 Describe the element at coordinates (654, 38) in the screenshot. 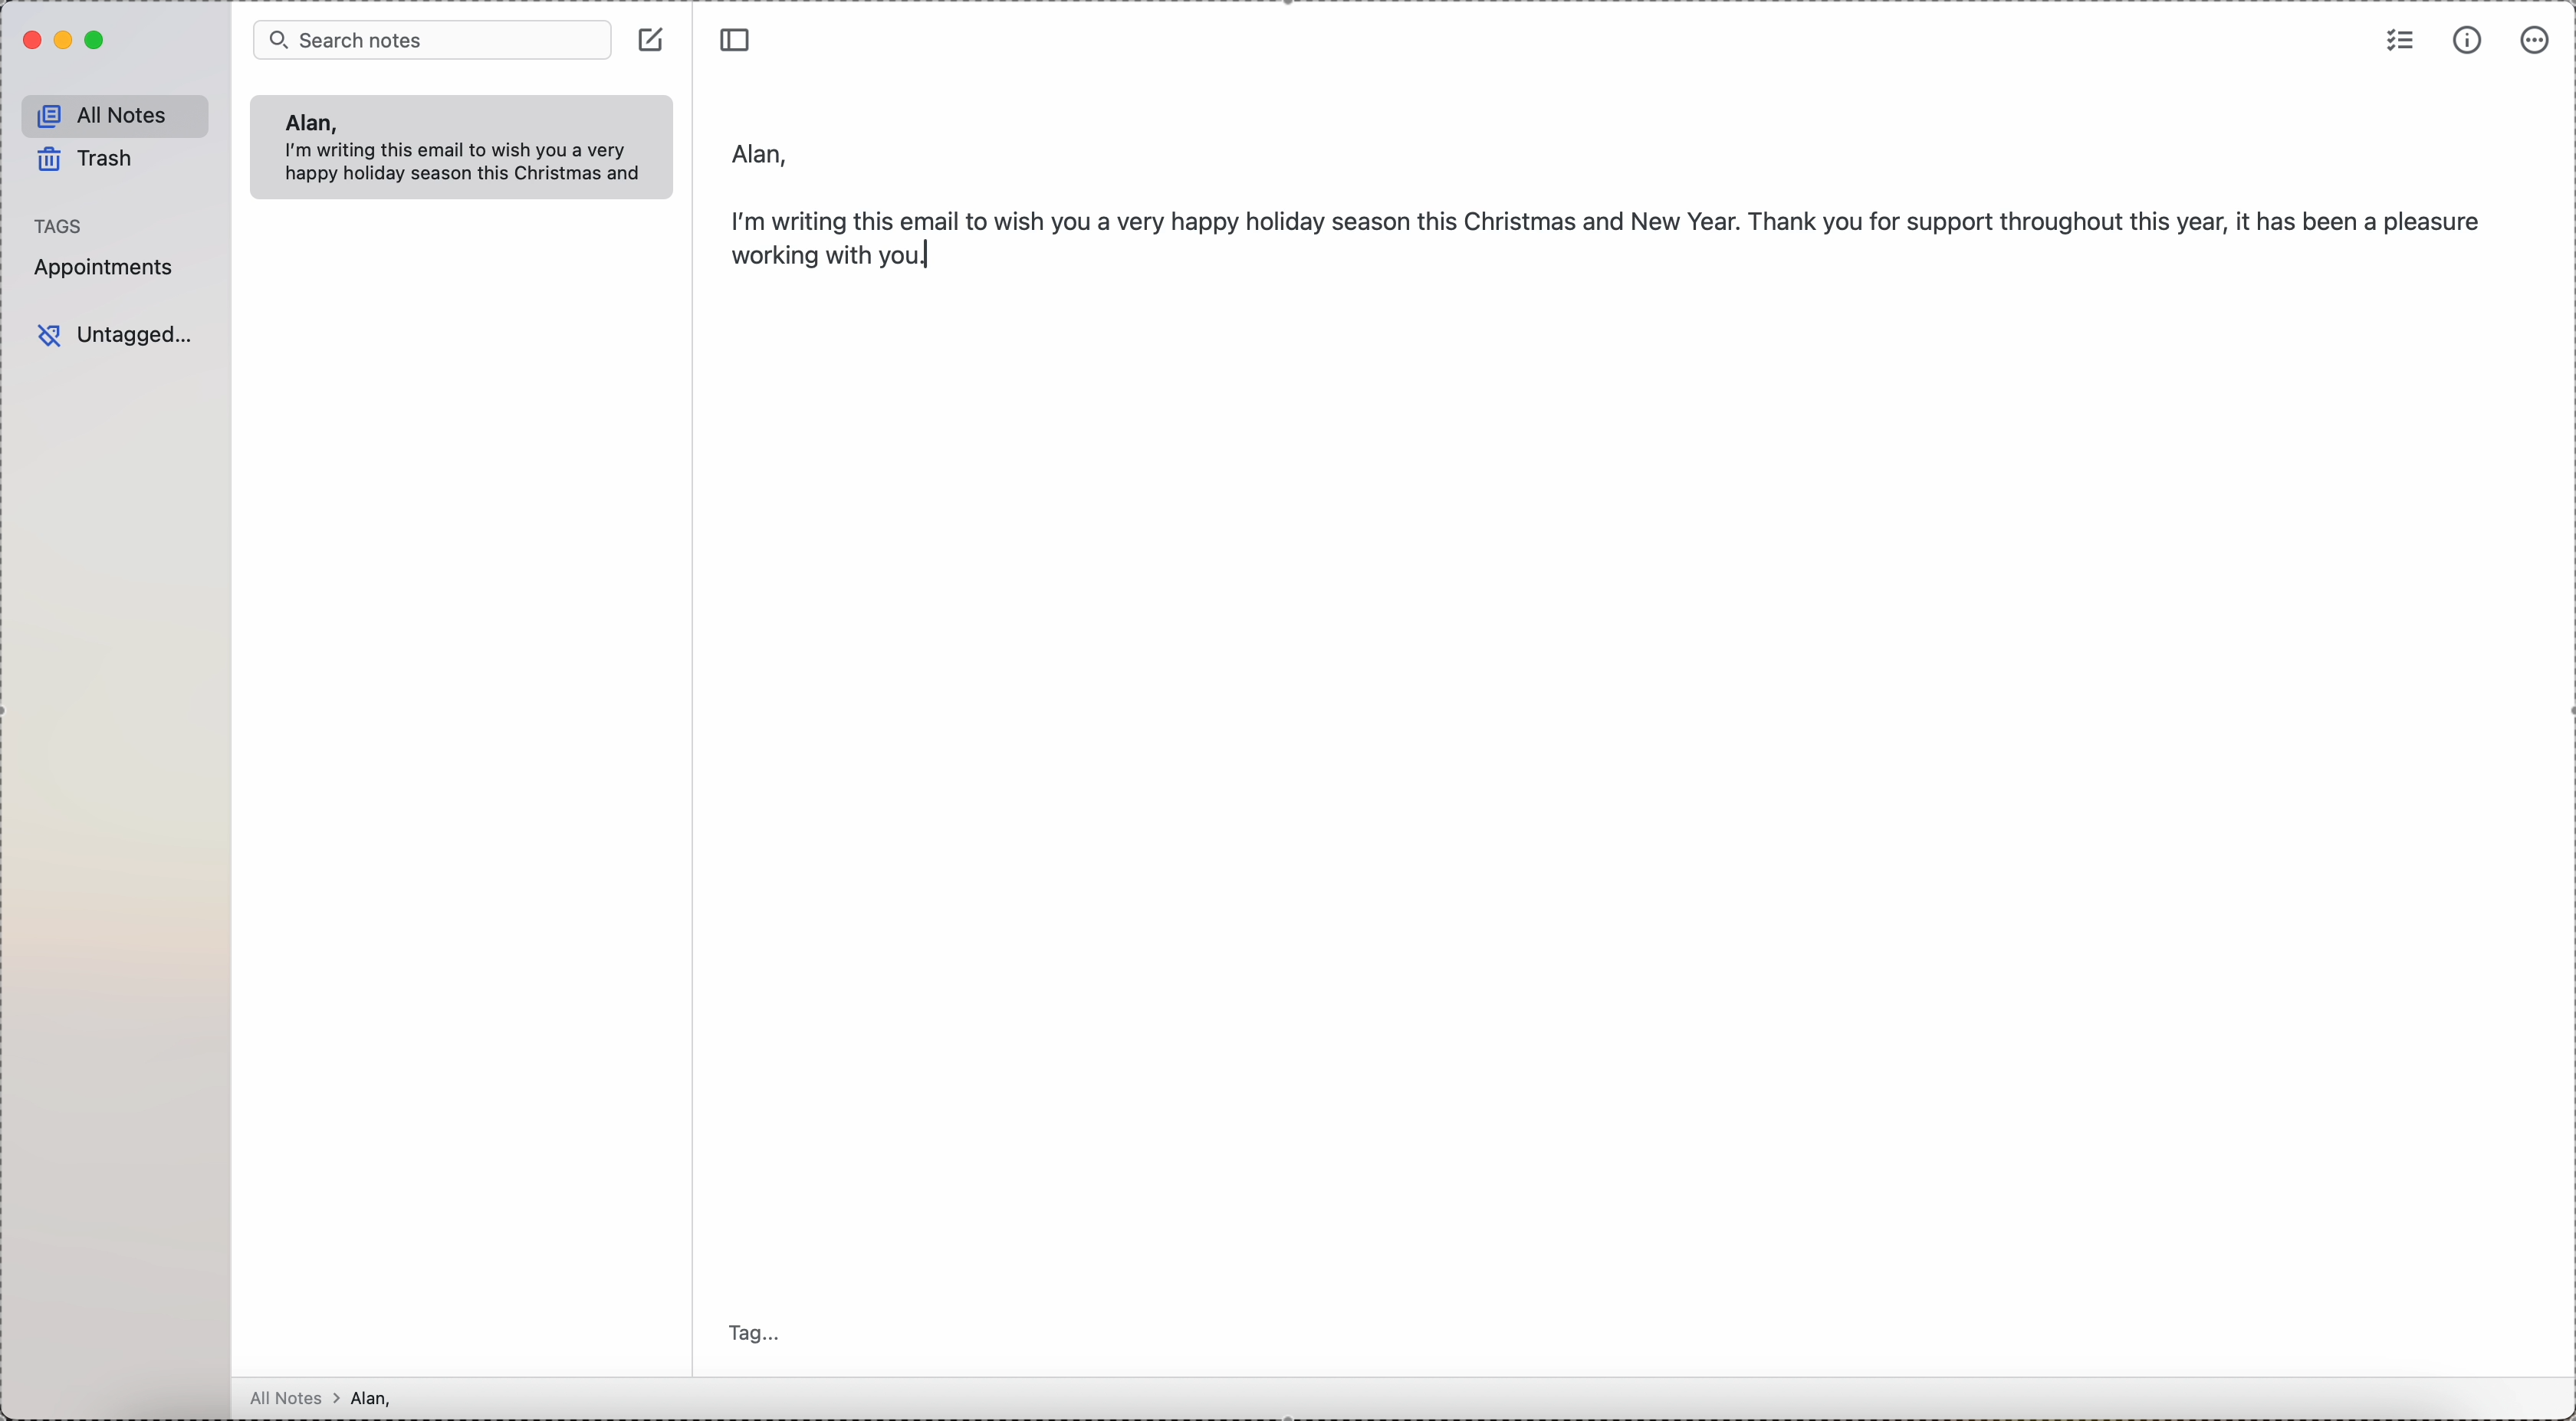

I see `create note` at that location.